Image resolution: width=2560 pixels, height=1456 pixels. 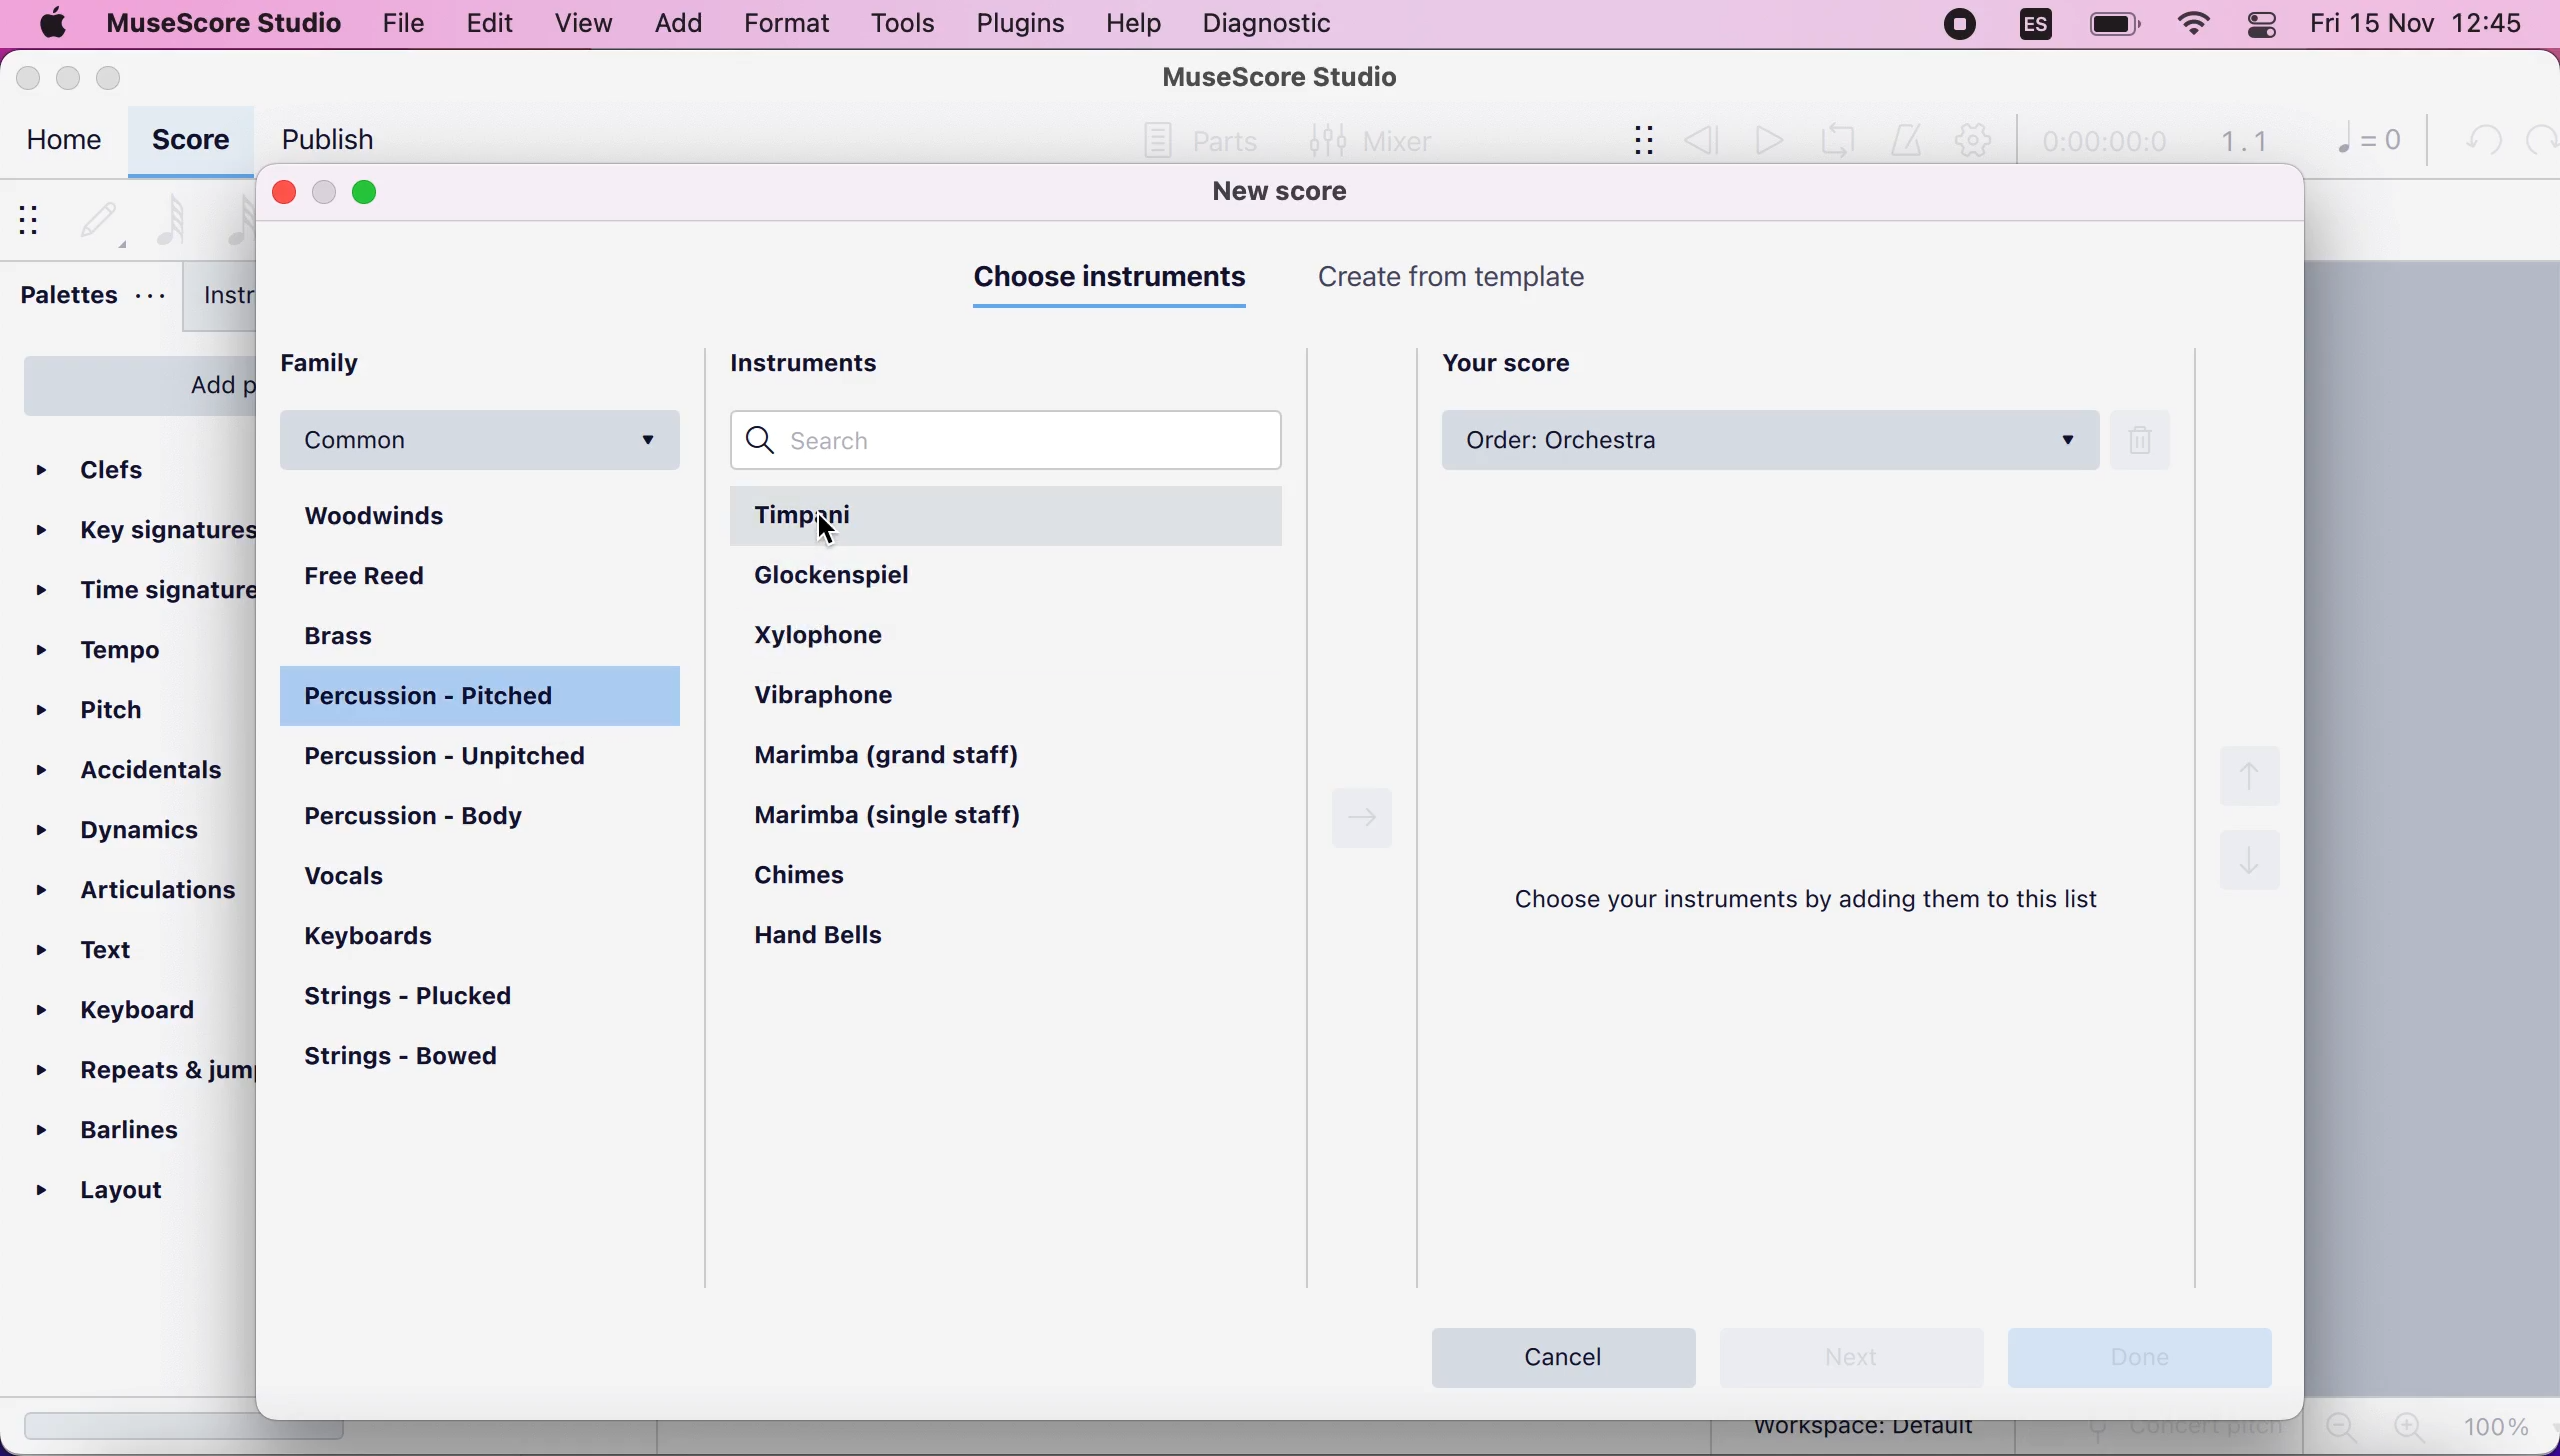 What do you see at coordinates (30, 77) in the screenshot?
I see `close` at bounding box center [30, 77].